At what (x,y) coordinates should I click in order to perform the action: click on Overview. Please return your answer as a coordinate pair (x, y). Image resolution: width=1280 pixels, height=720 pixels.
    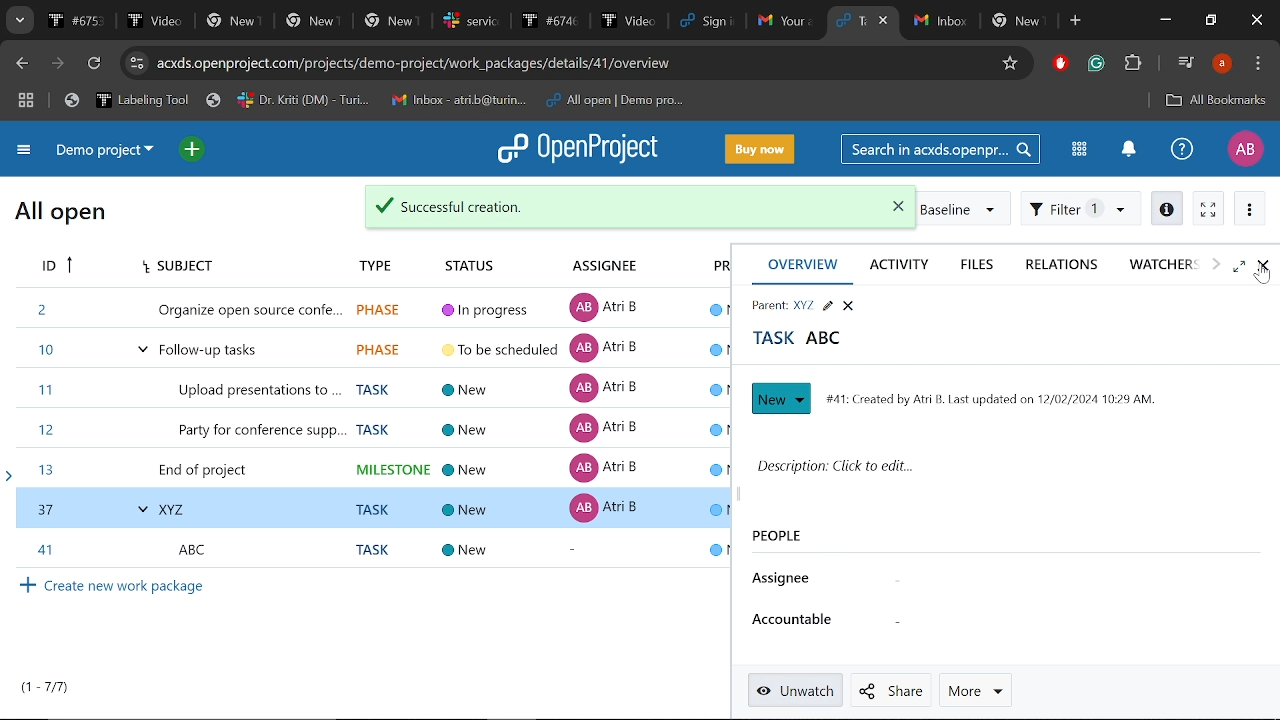
    Looking at the image, I should click on (802, 266).